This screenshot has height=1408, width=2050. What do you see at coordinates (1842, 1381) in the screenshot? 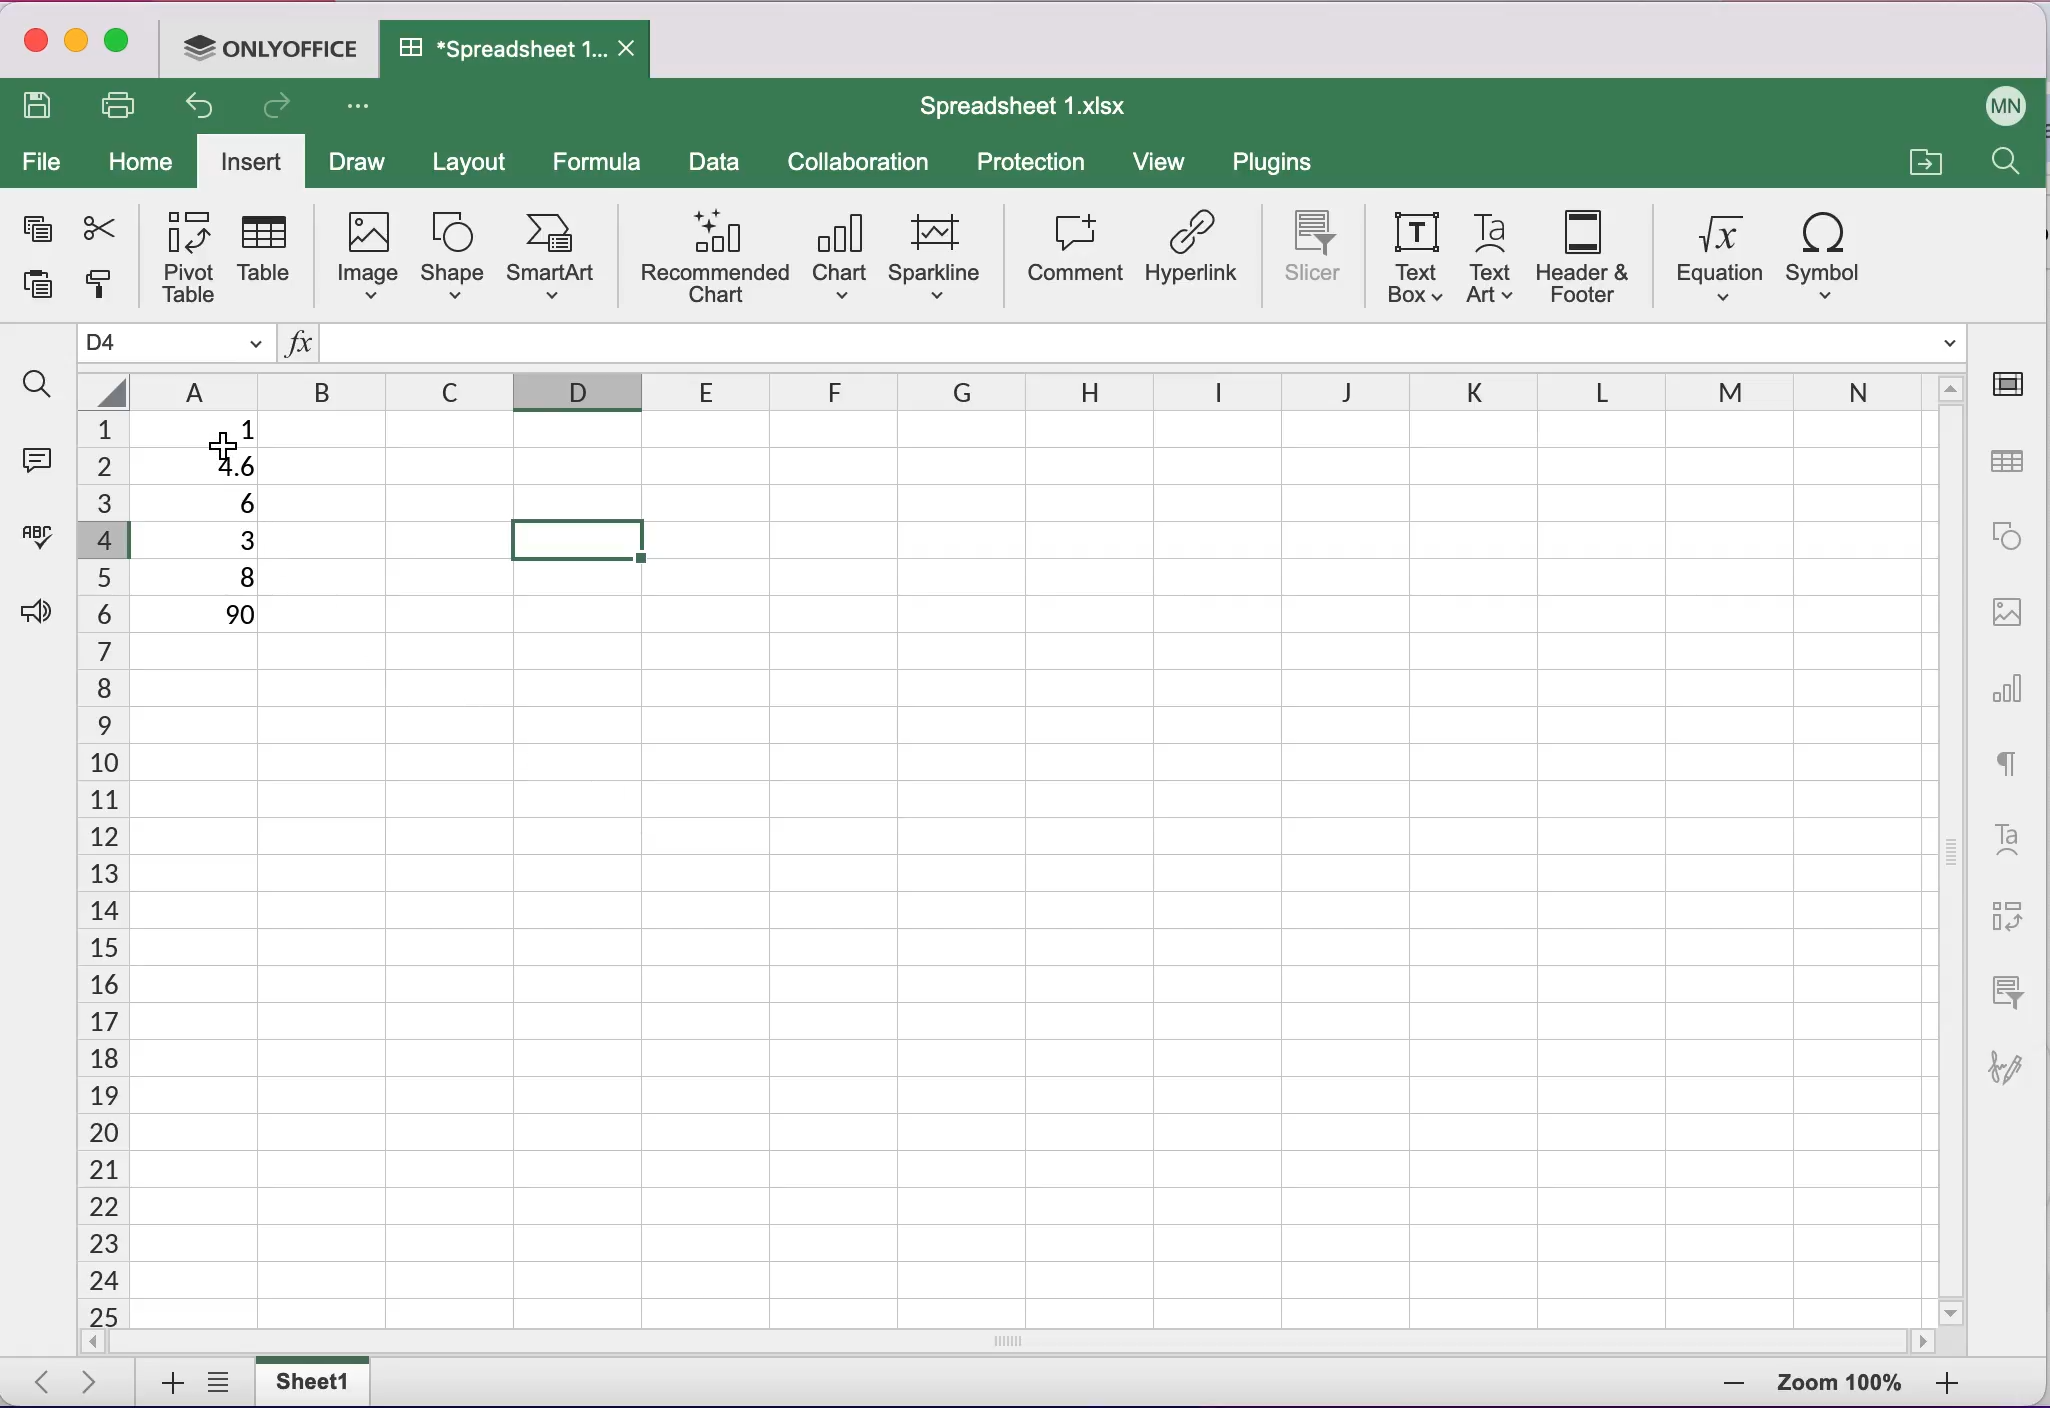
I see `zoom percentage` at bounding box center [1842, 1381].